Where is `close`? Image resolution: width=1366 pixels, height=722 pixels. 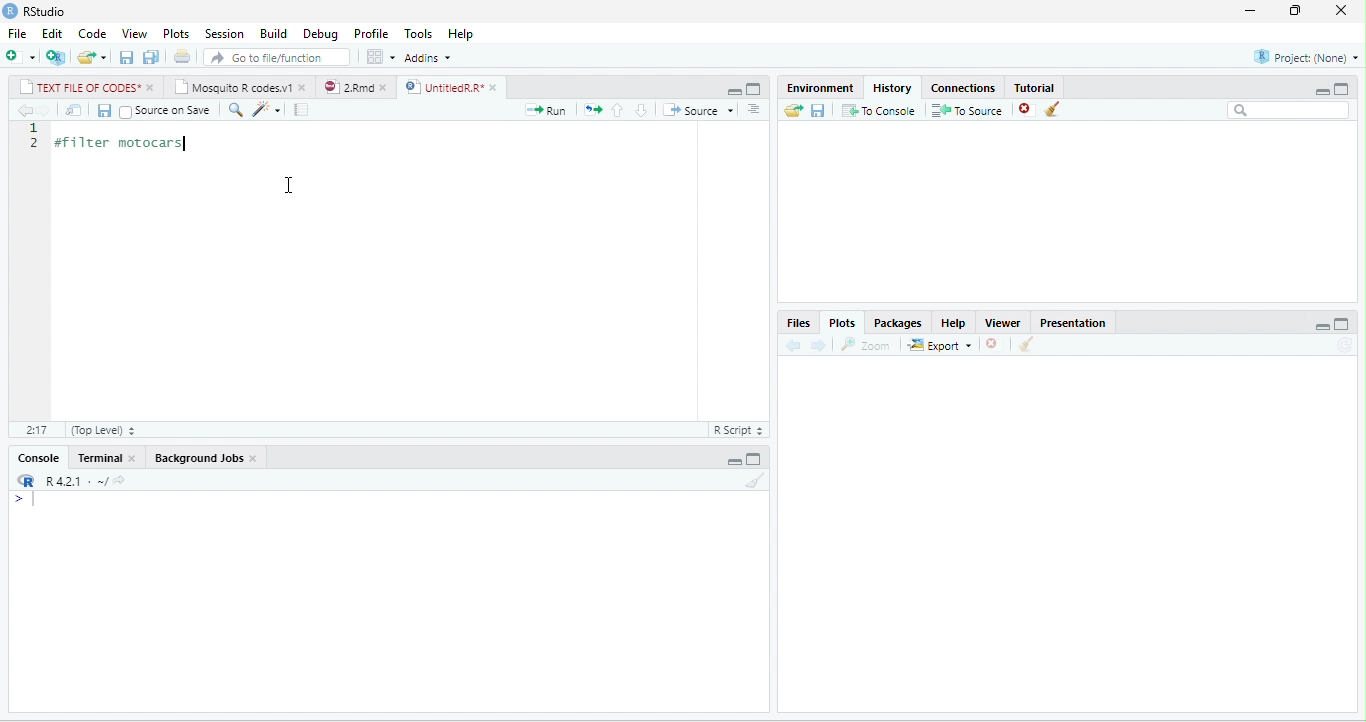 close is located at coordinates (304, 89).